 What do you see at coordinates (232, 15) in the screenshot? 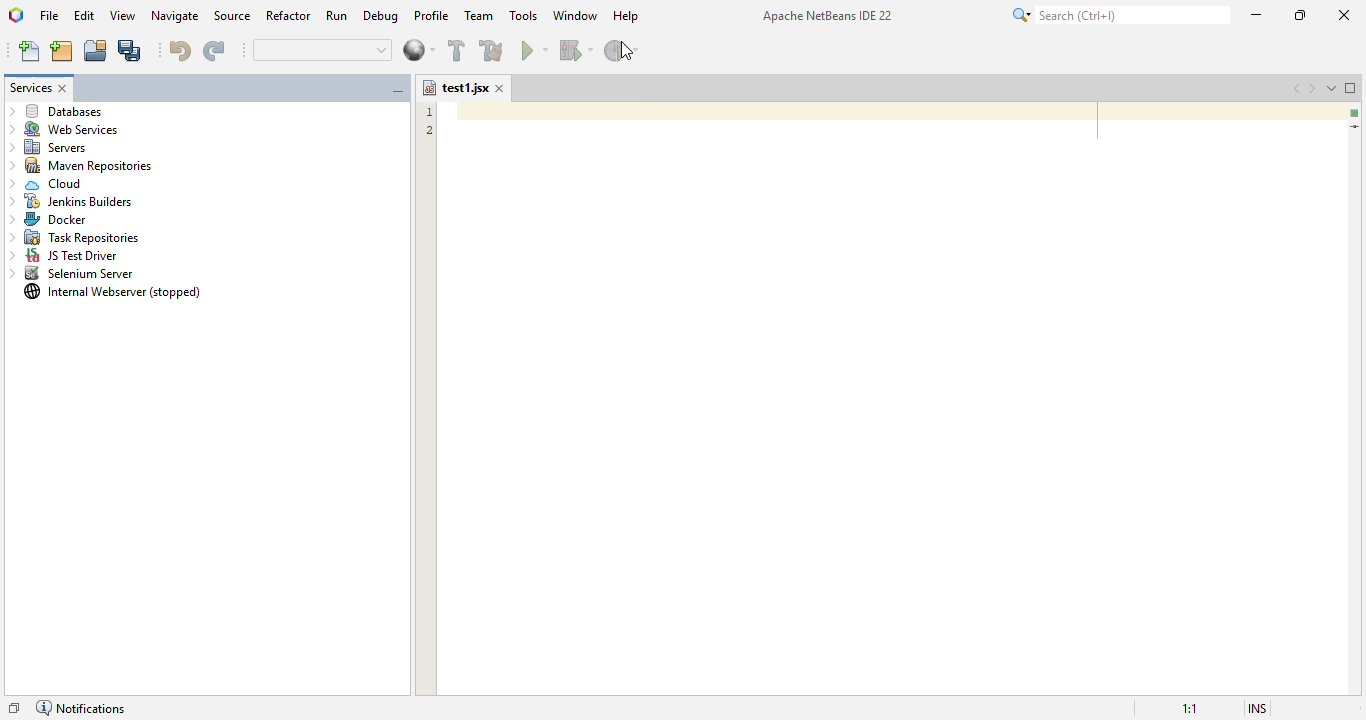
I see `source` at bounding box center [232, 15].